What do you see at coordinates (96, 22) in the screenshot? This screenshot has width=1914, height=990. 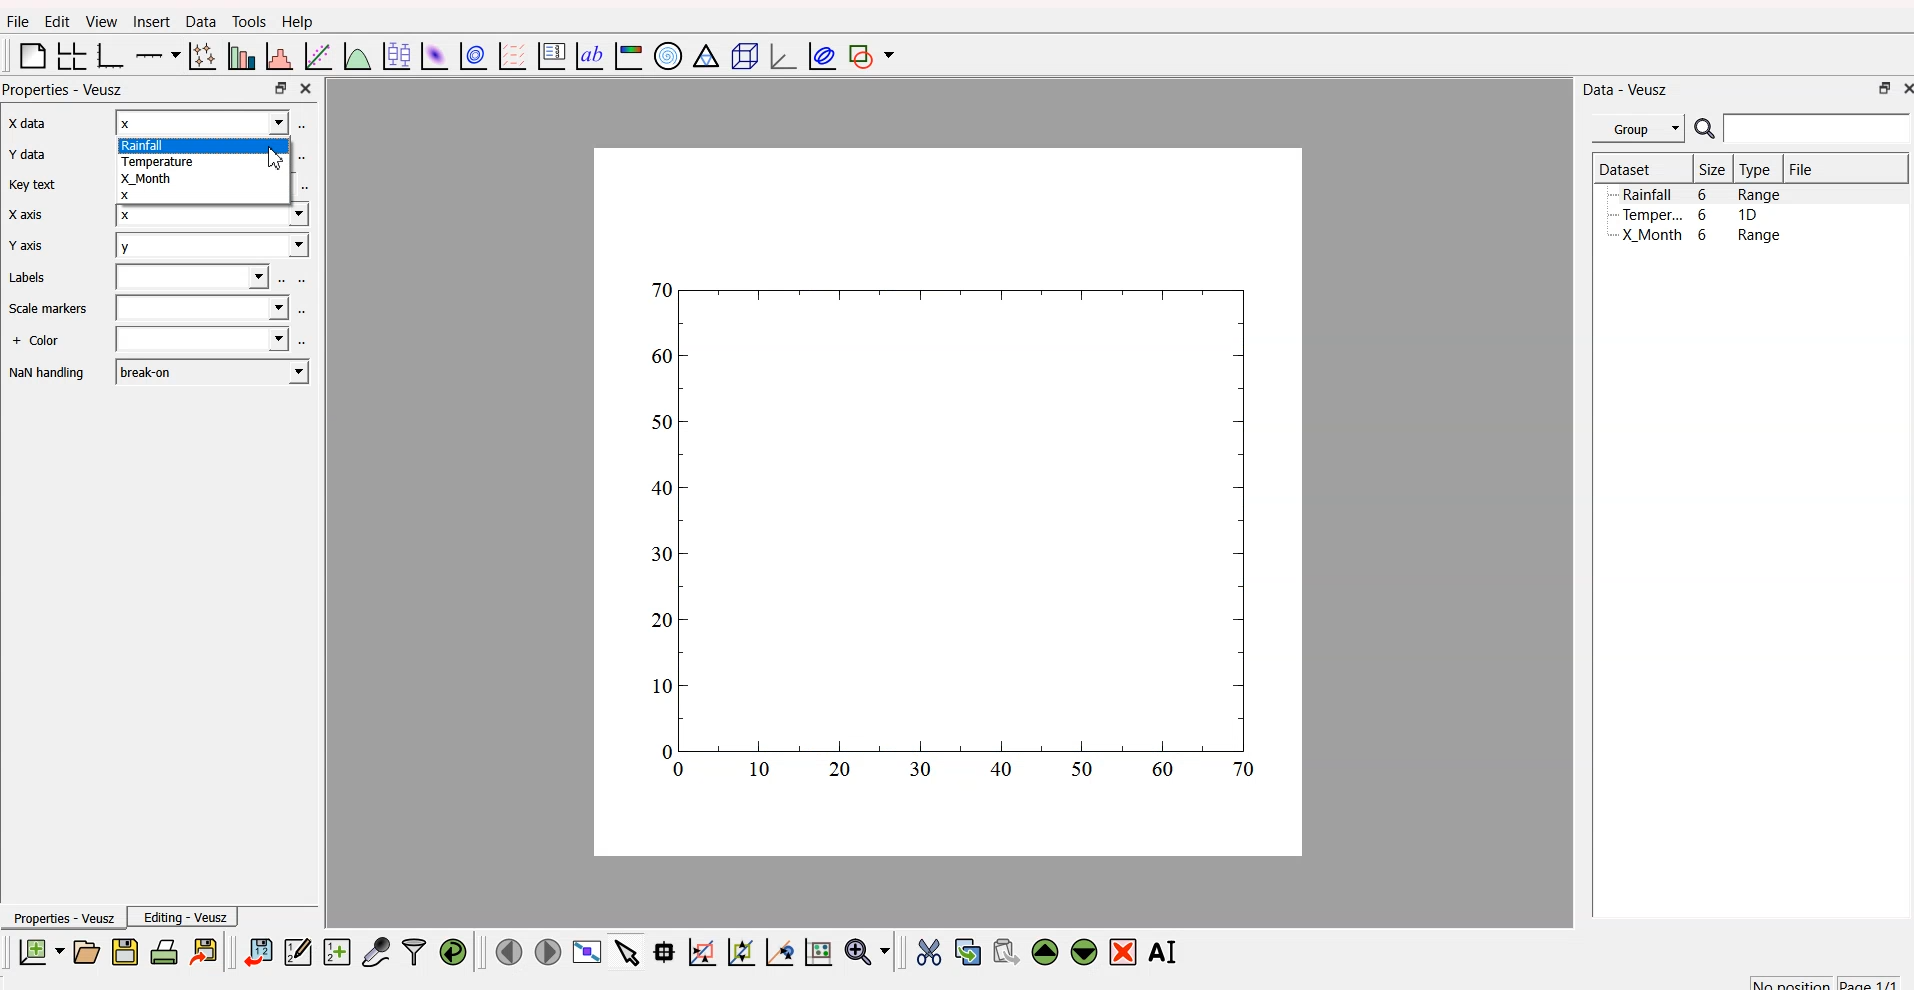 I see `View` at bounding box center [96, 22].